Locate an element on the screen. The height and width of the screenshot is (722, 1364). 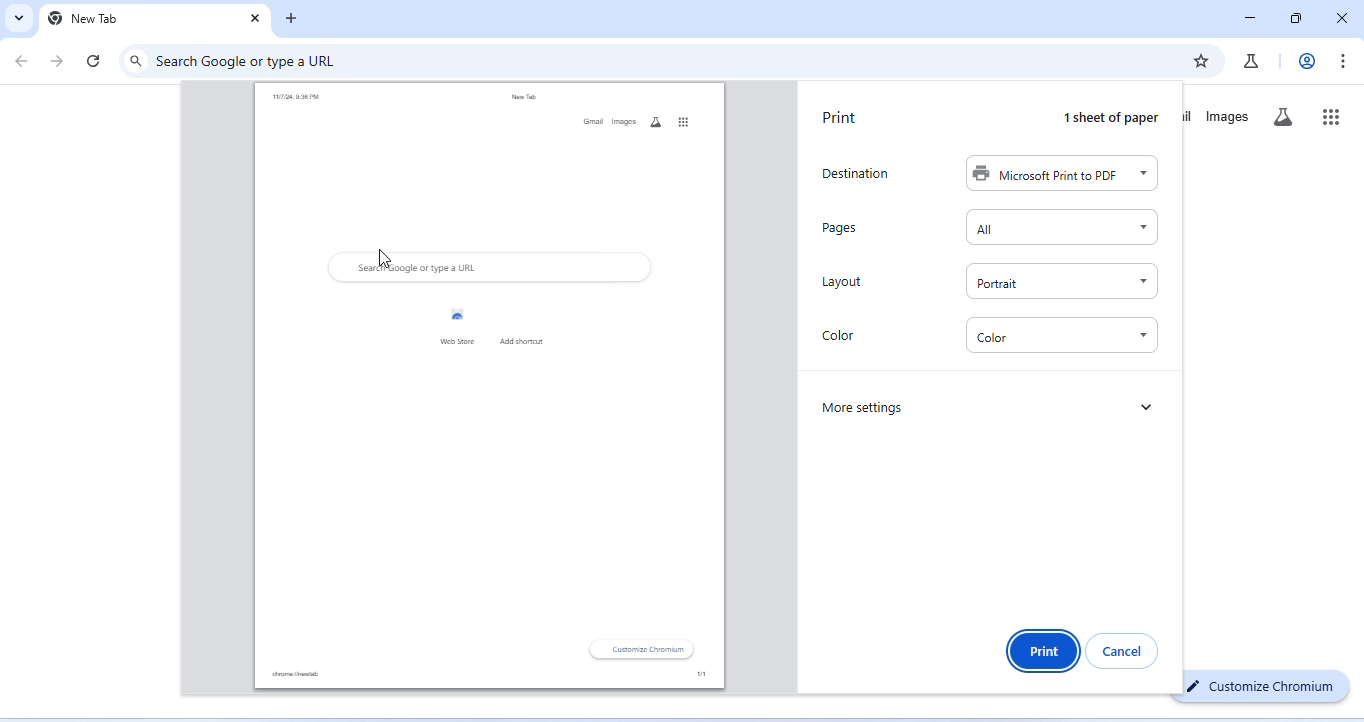
more settings is located at coordinates (865, 407).